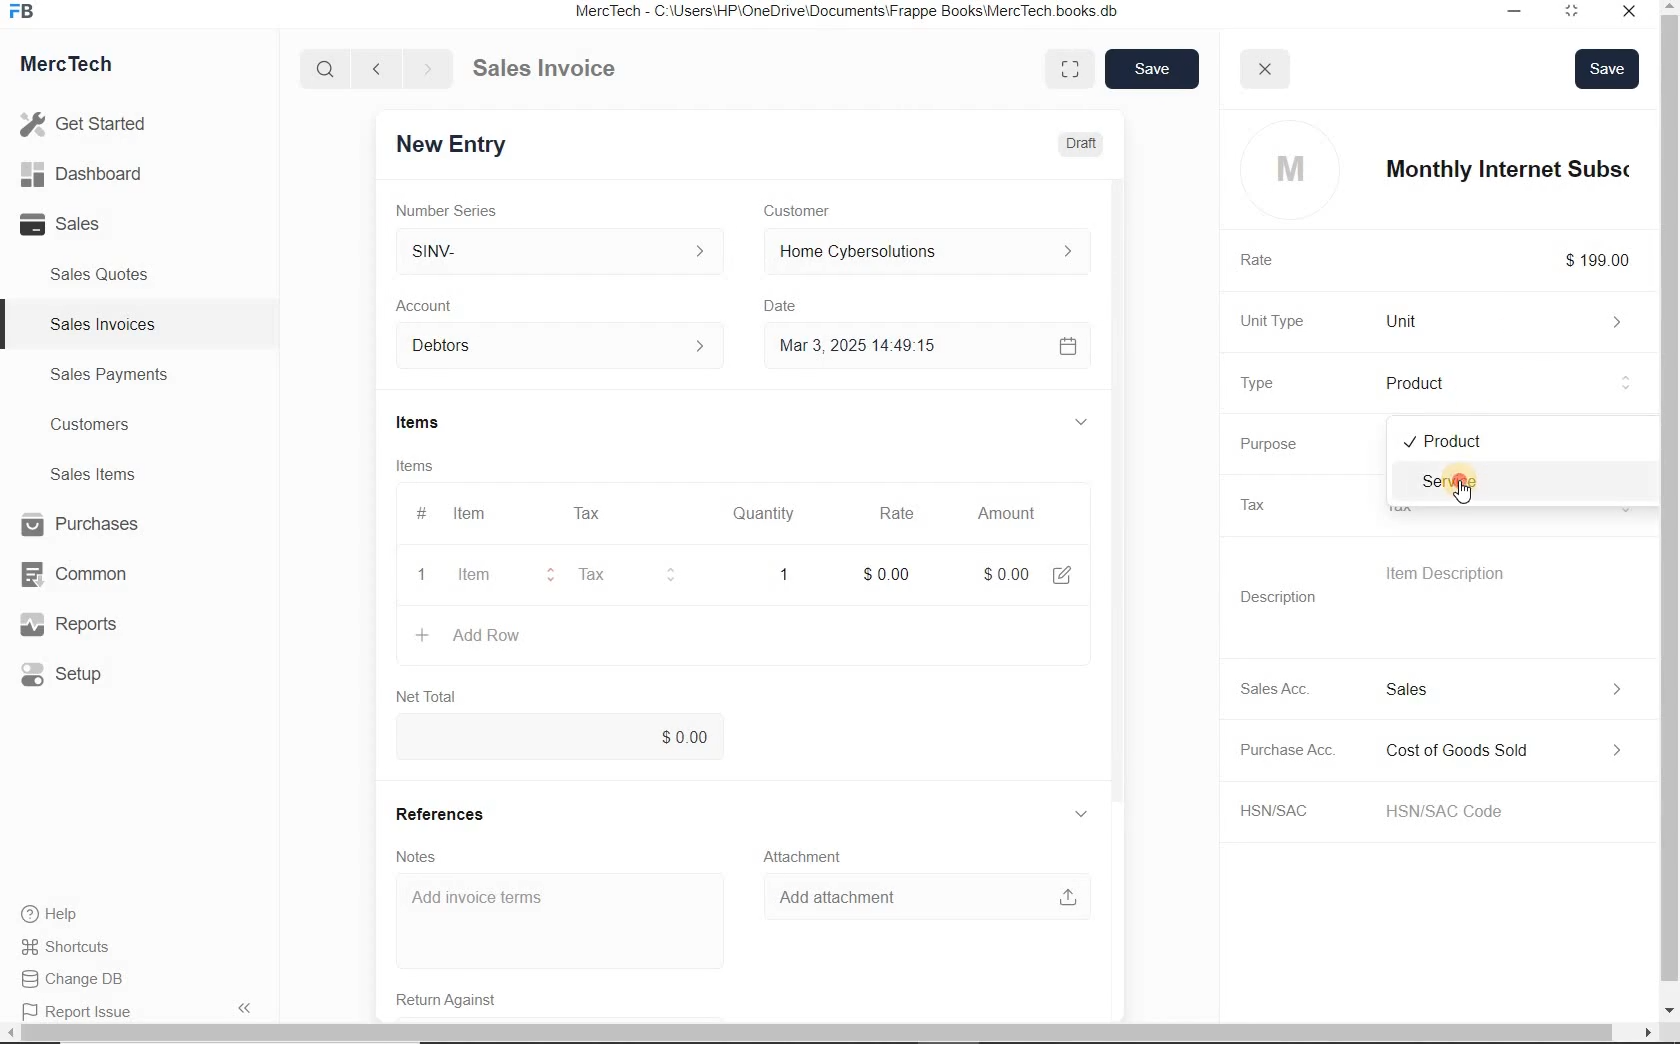  Describe the element at coordinates (104, 274) in the screenshot. I see `Sales Quotes` at that location.